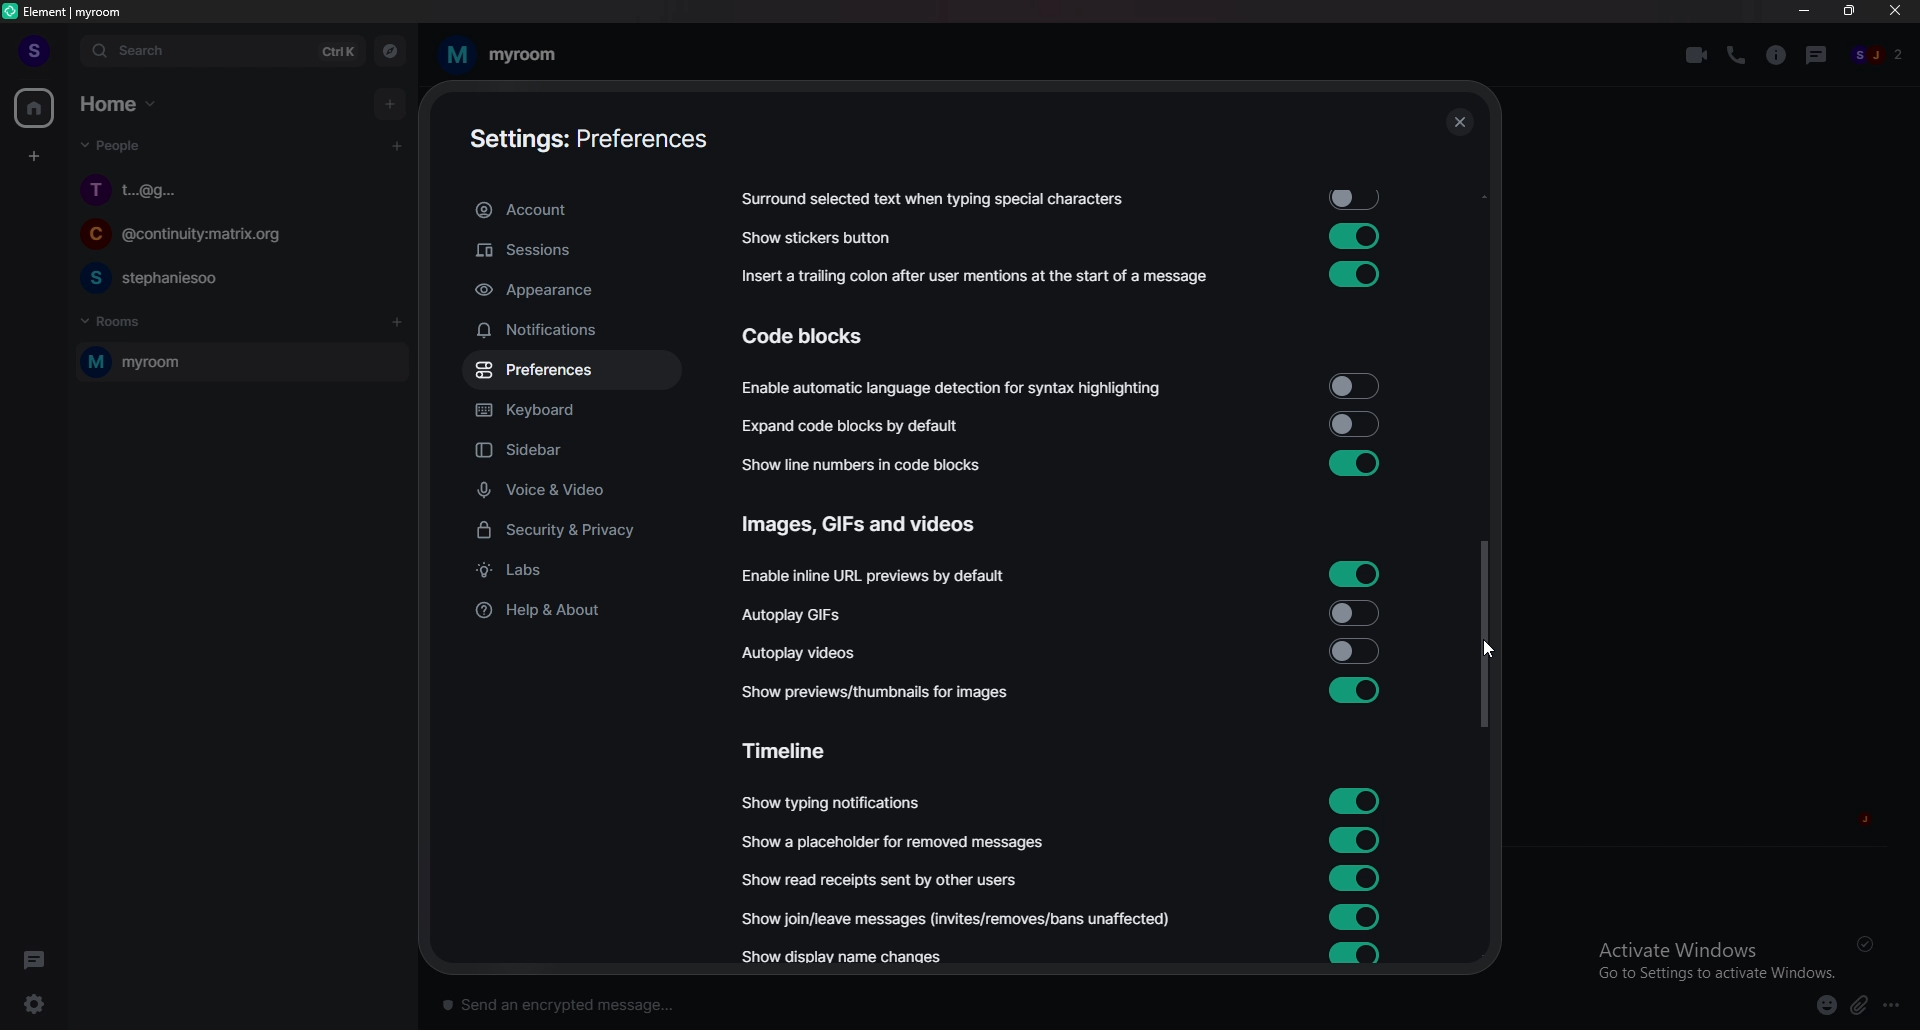 Image resolution: width=1920 pixels, height=1030 pixels. Describe the element at coordinates (1356, 650) in the screenshot. I see `toggle` at that location.